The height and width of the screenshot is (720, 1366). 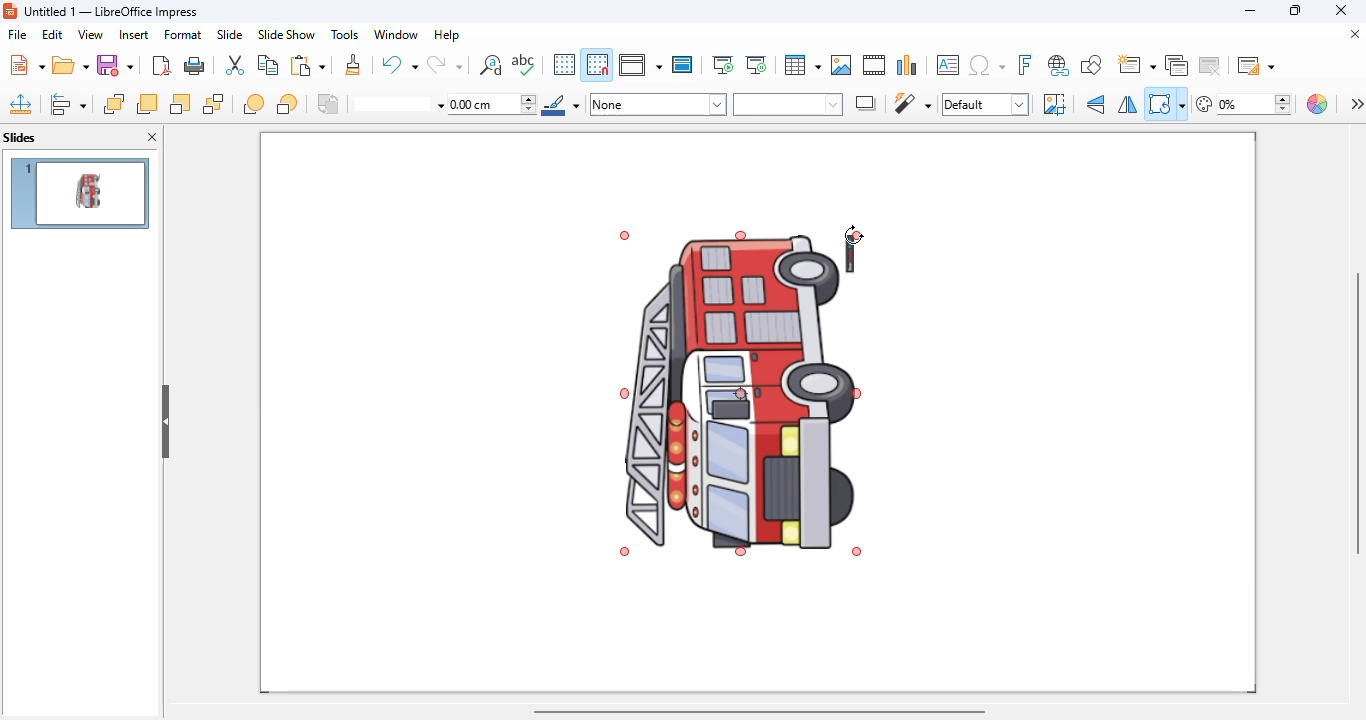 What do you see at coordinates (756, 65) in the screenshot?
I see `start from current slide` at bounding box center [756, 65].